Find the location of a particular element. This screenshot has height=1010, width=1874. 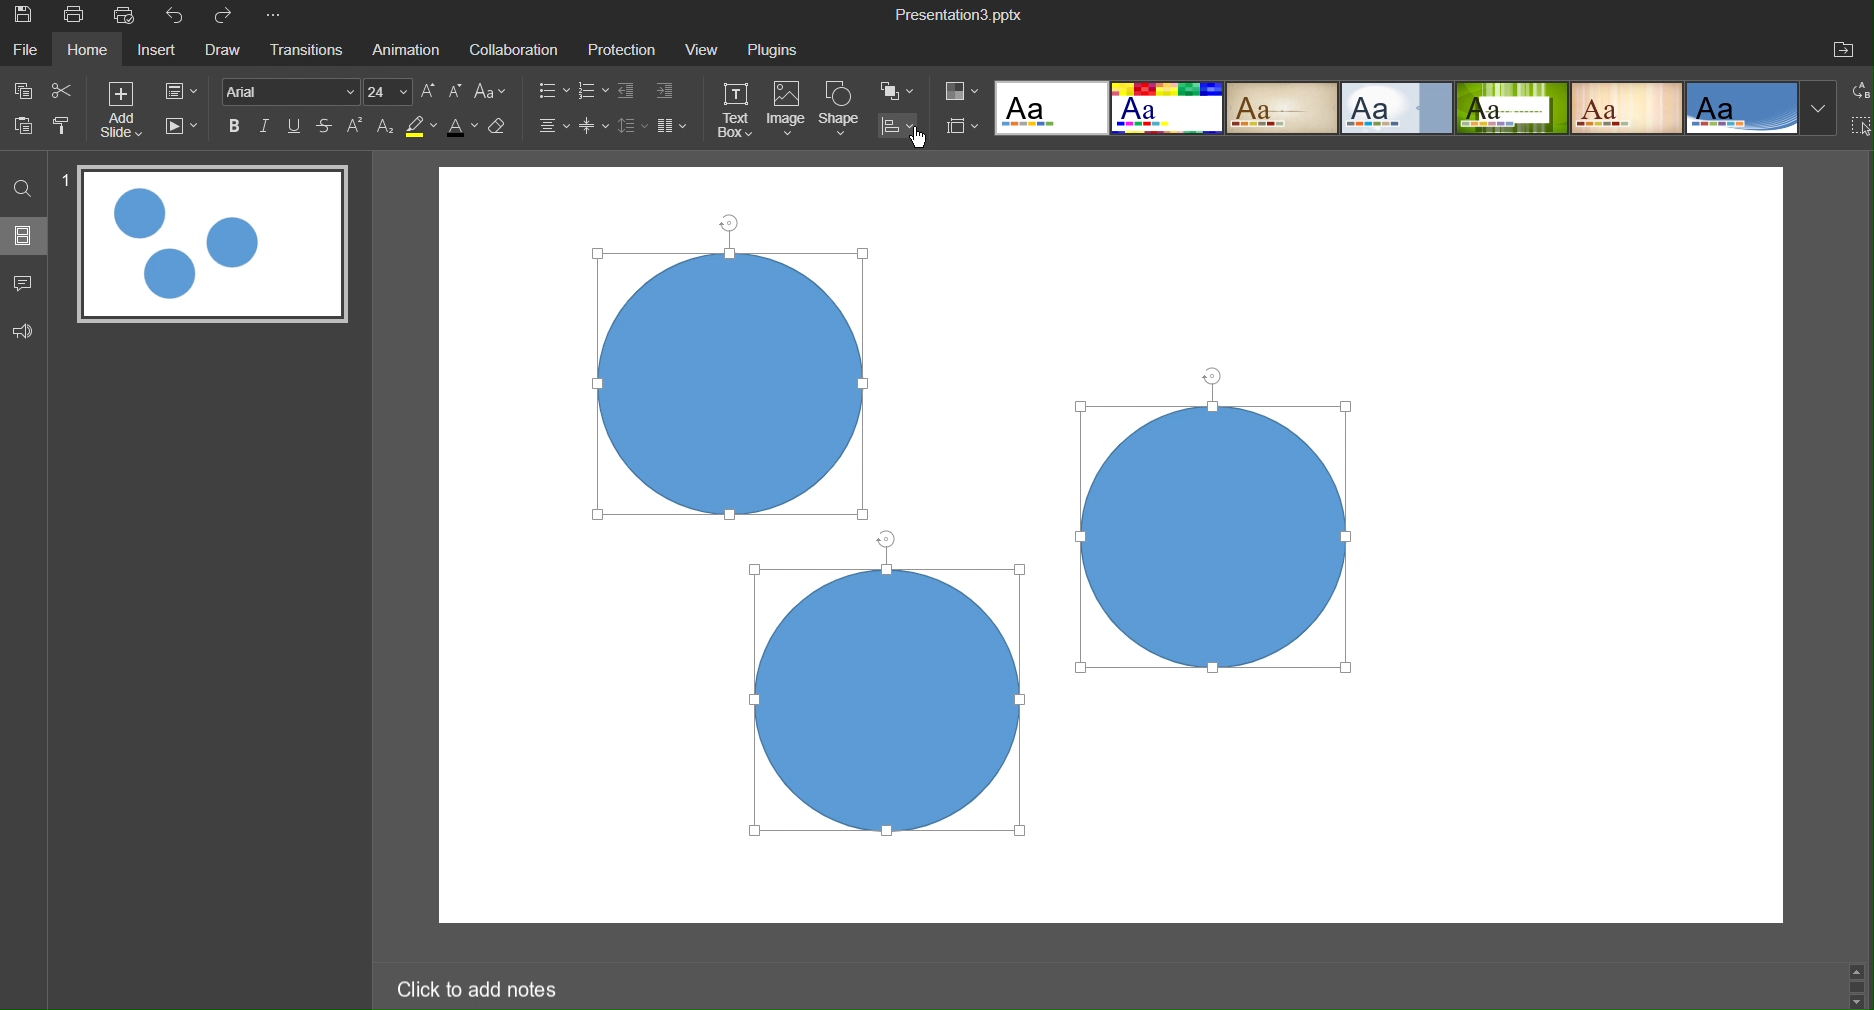

Slide 1 is located at coordinates (213, 248).